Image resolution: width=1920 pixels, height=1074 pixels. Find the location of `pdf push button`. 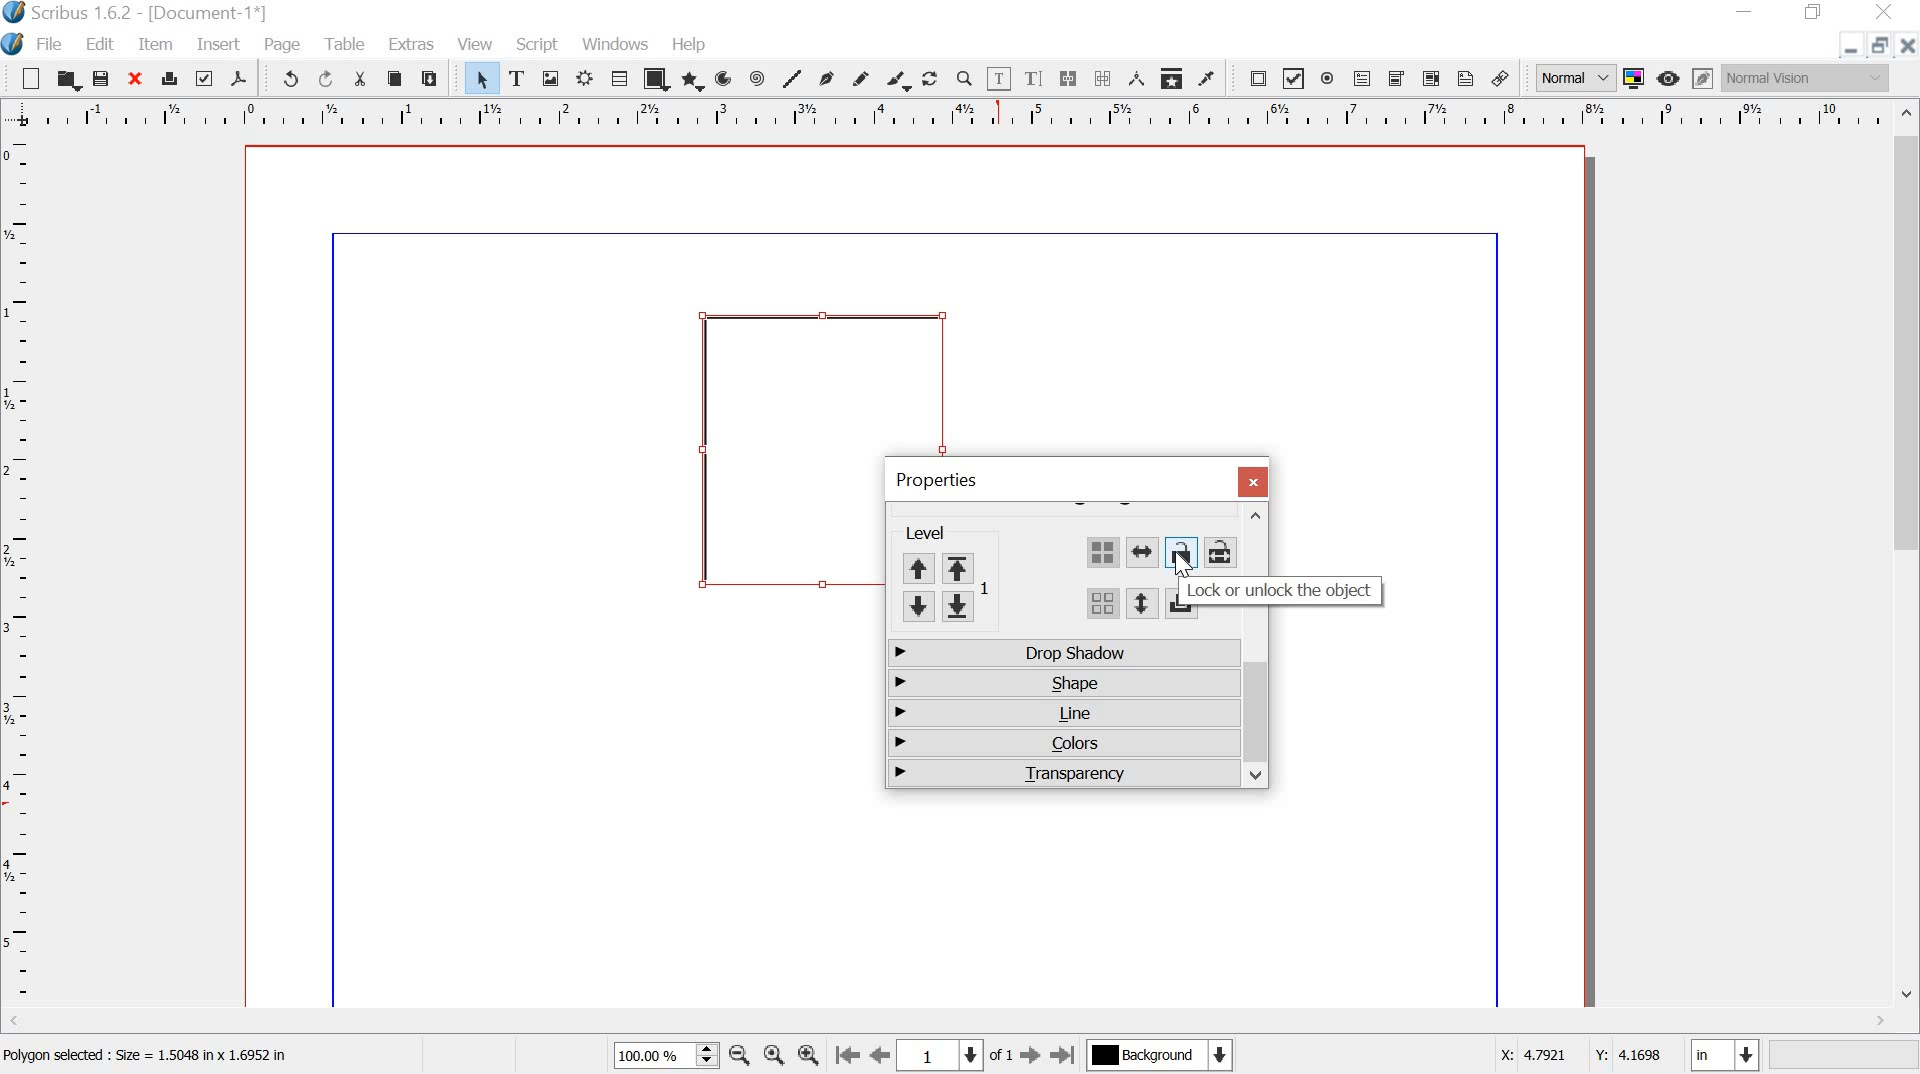

pdf push button is located at coordinates (1252, 80).